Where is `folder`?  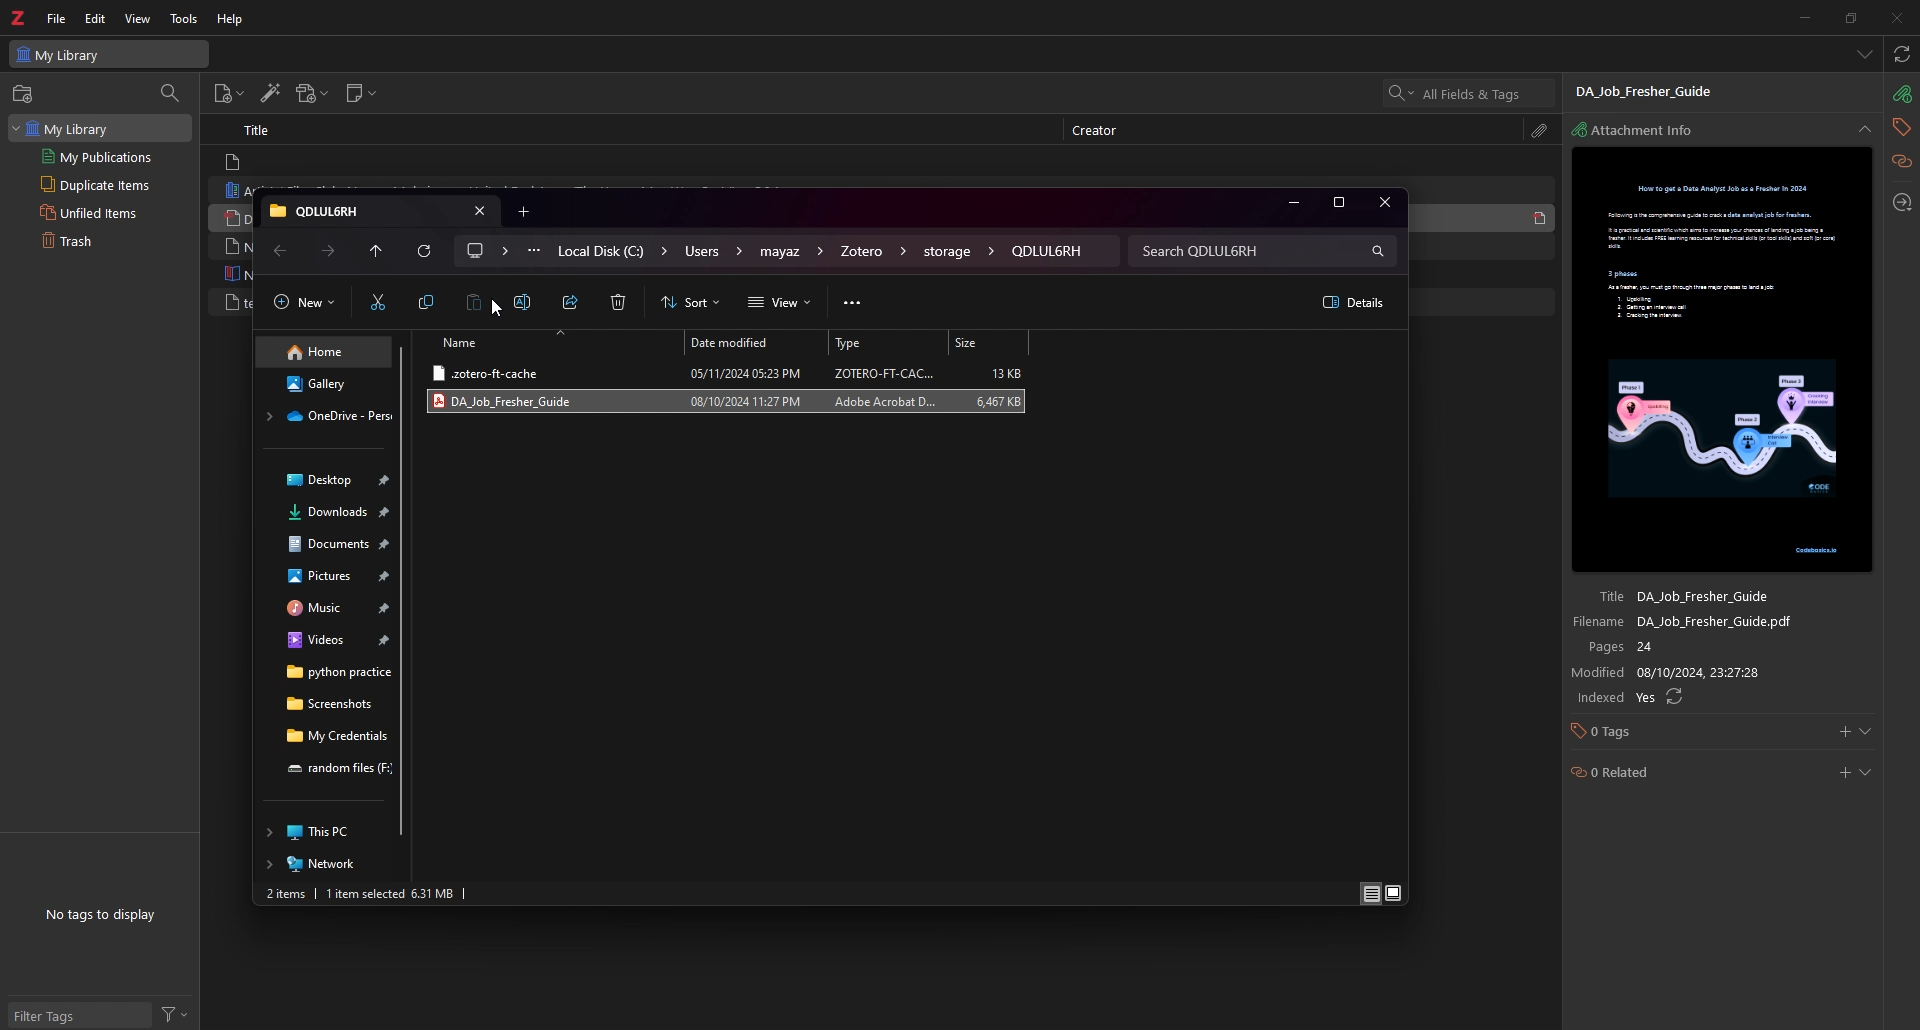
folder is located at coordinates (327, 704).